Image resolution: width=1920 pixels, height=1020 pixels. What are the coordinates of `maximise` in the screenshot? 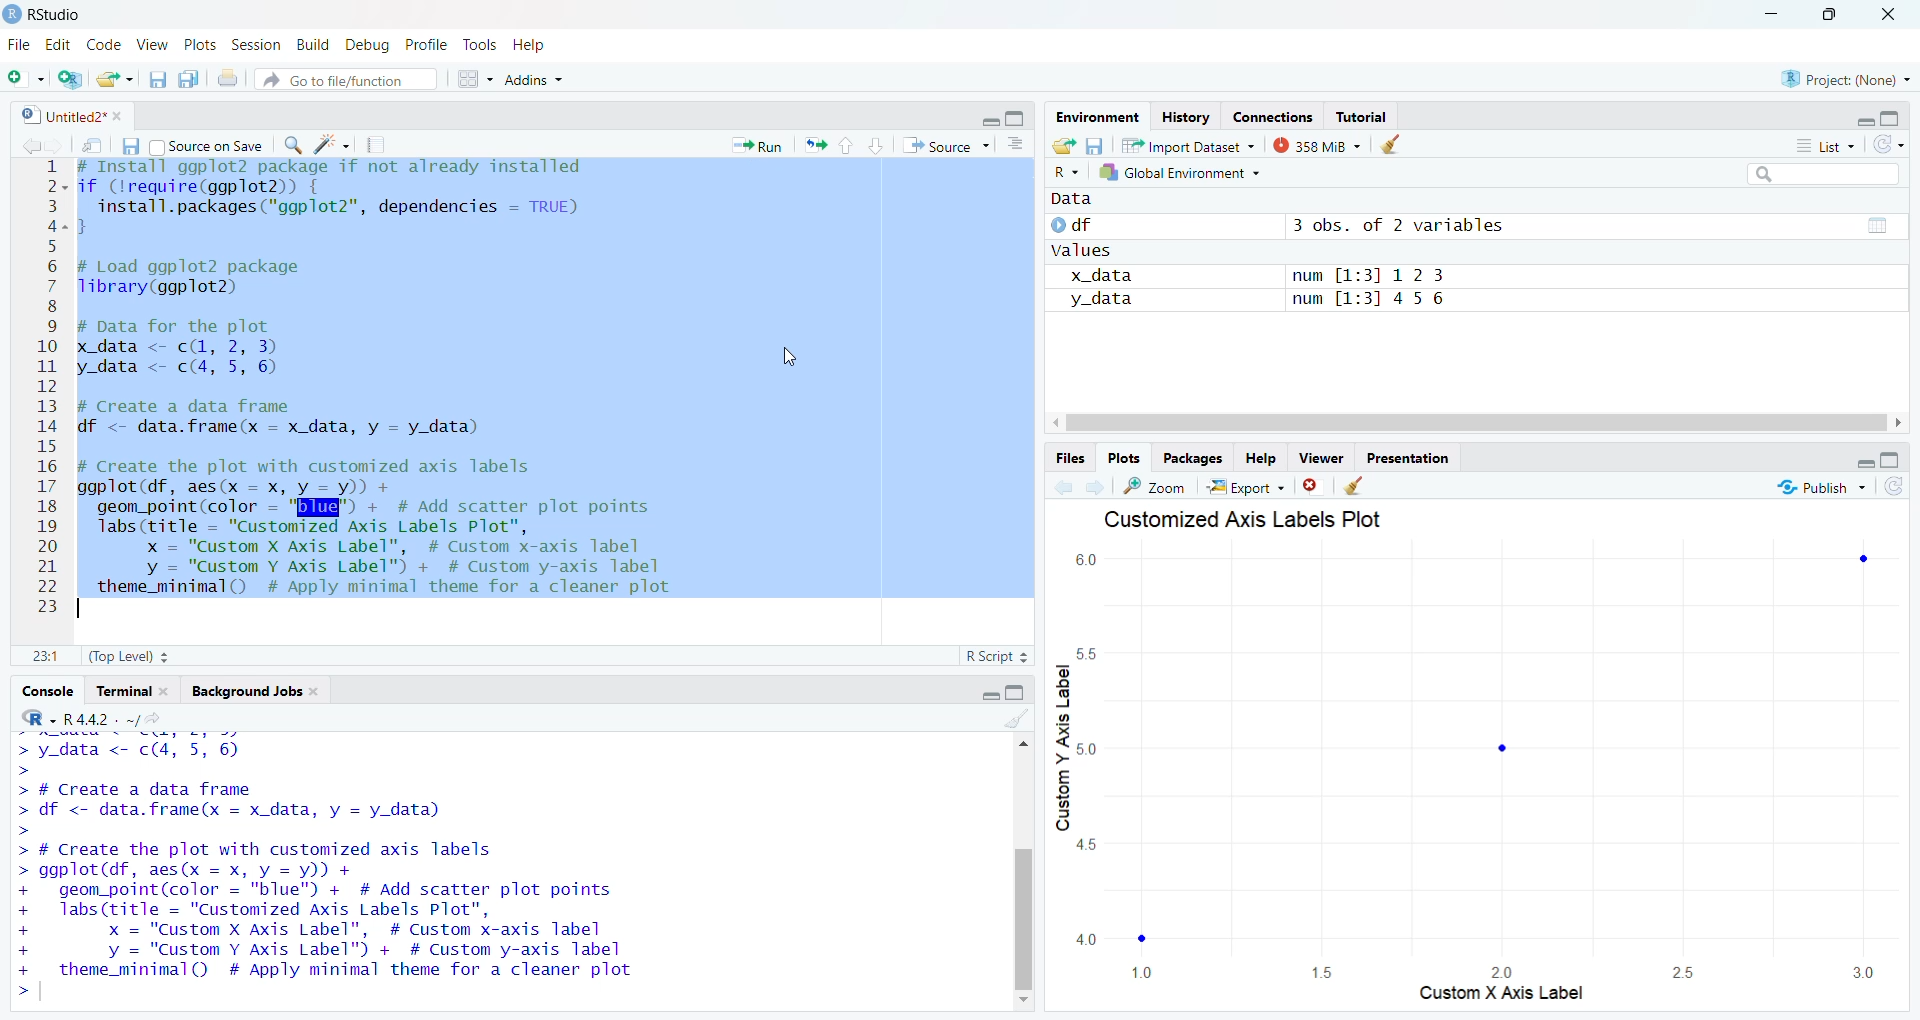 It's located at (1834, 15).